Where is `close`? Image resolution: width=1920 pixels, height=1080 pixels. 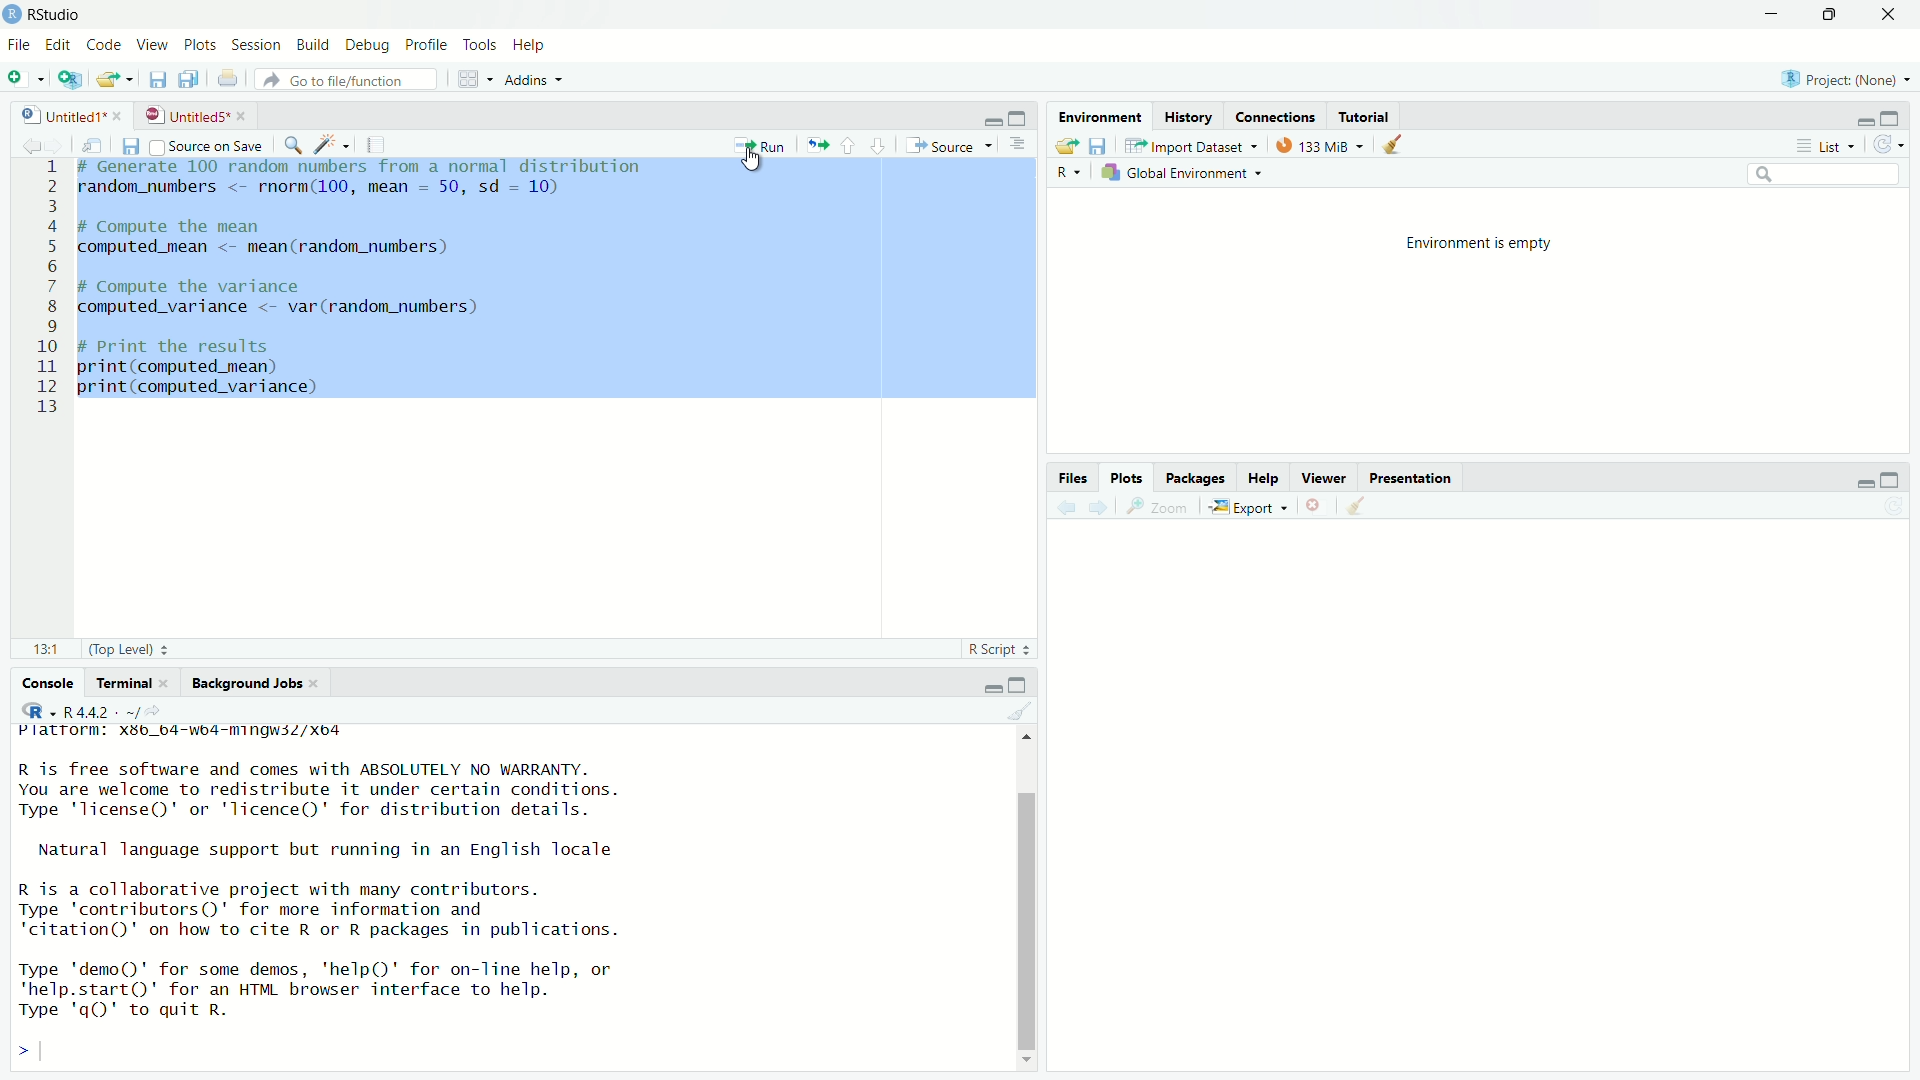
close is located at coordinates (167, 683).